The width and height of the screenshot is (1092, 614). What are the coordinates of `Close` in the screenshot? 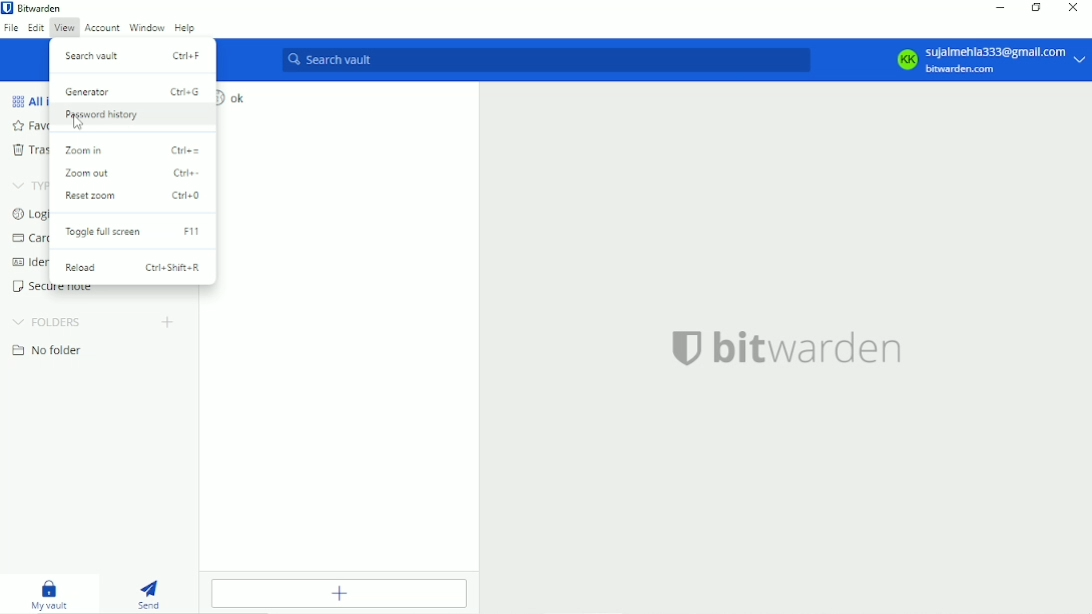 It's located at (1072, 8).